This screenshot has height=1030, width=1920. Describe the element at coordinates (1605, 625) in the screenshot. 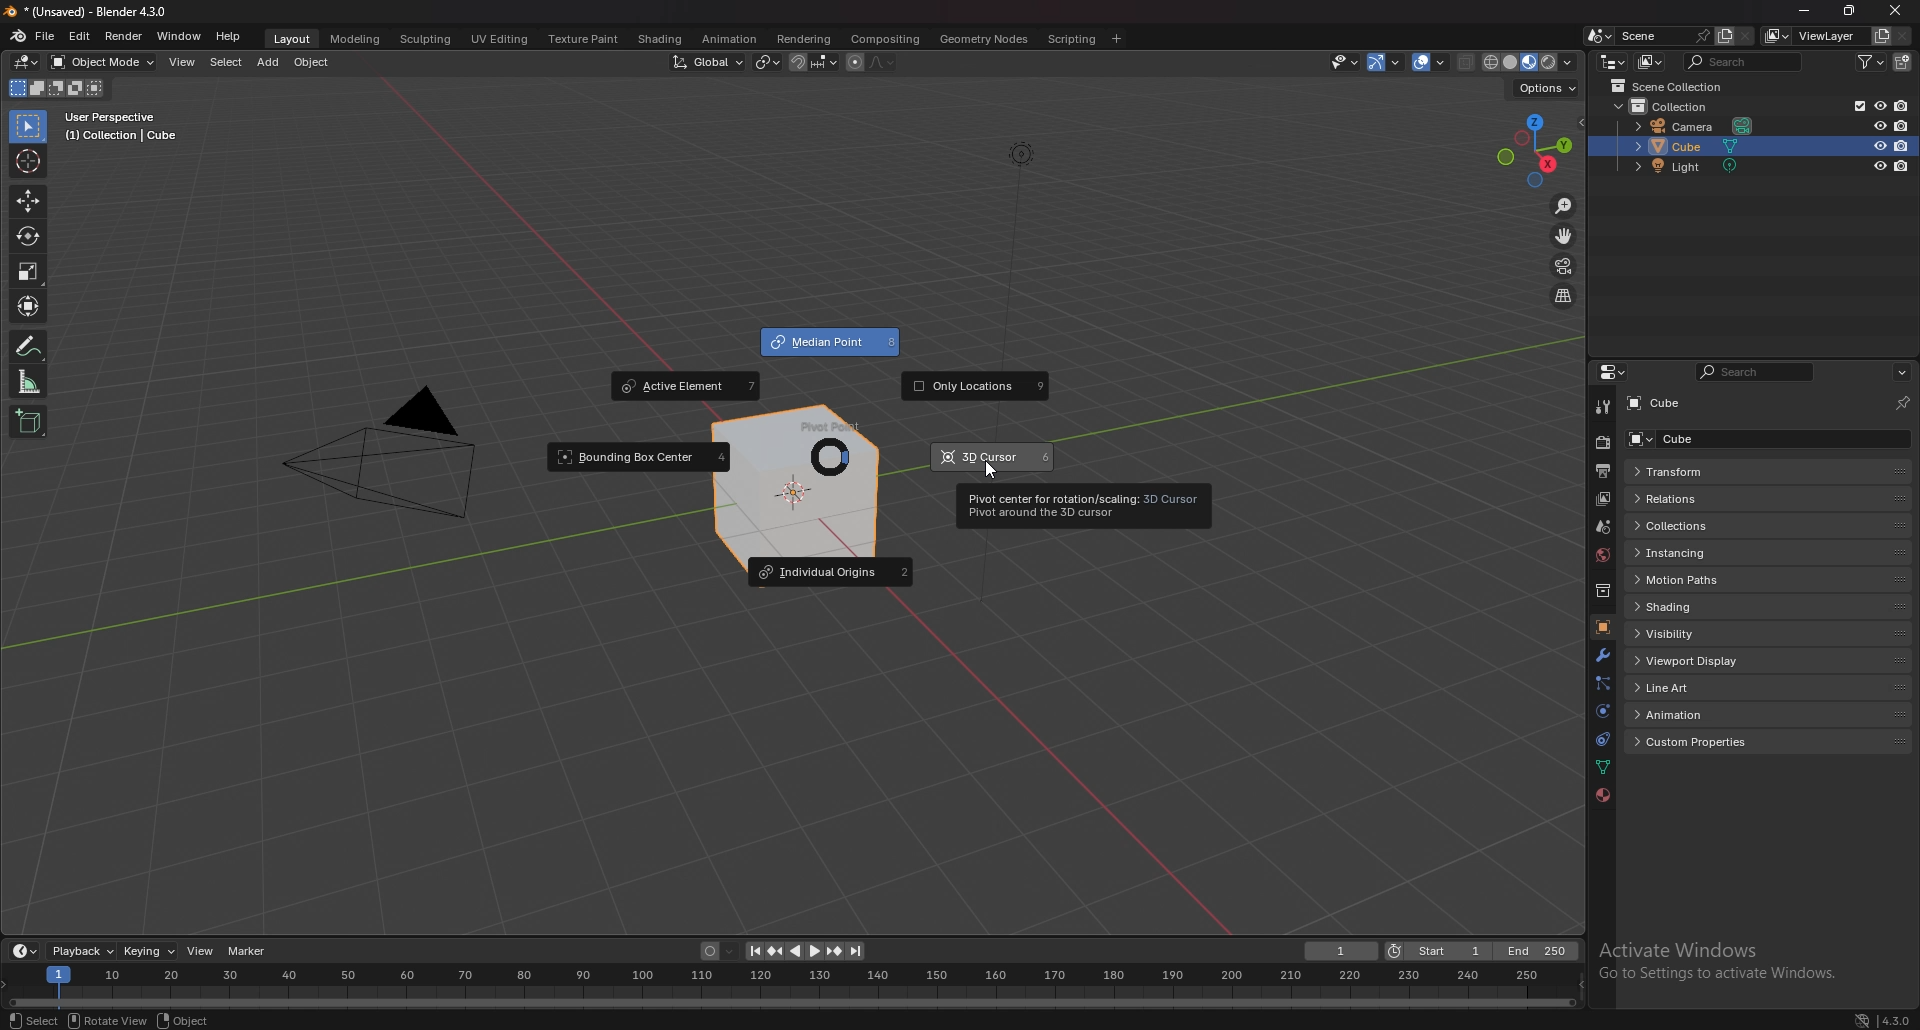

I see `object` at that location.